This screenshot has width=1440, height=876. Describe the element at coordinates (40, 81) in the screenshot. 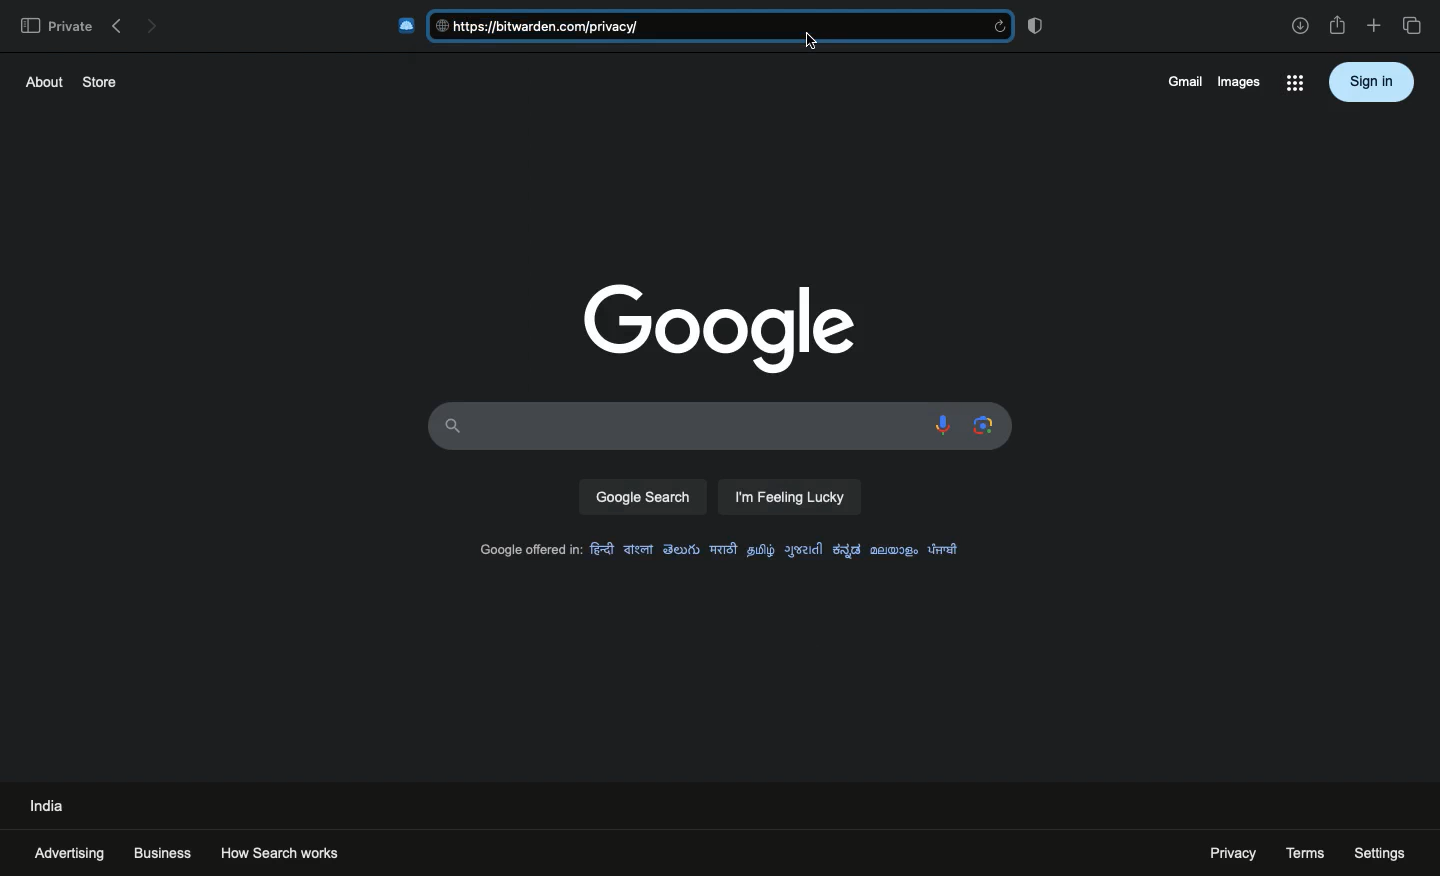

I see `about` at that location.